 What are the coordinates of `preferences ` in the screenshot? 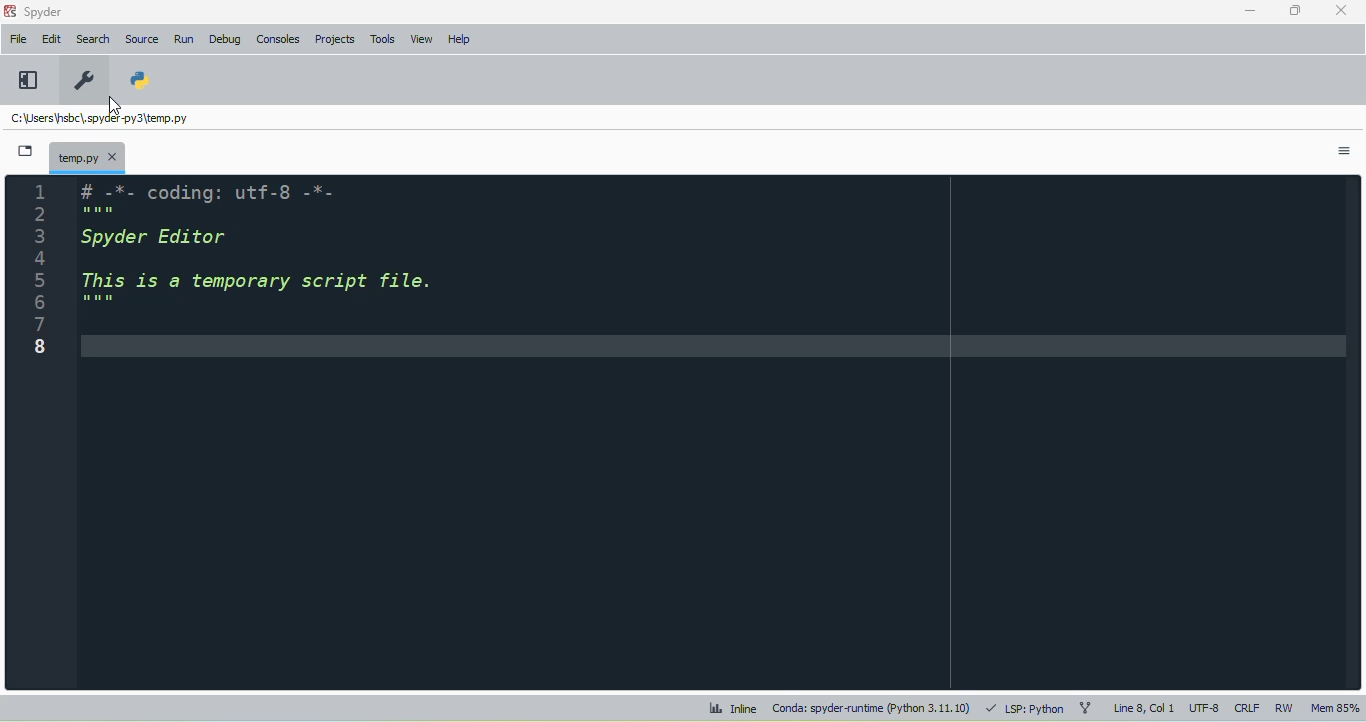 It's located at (82, 79).